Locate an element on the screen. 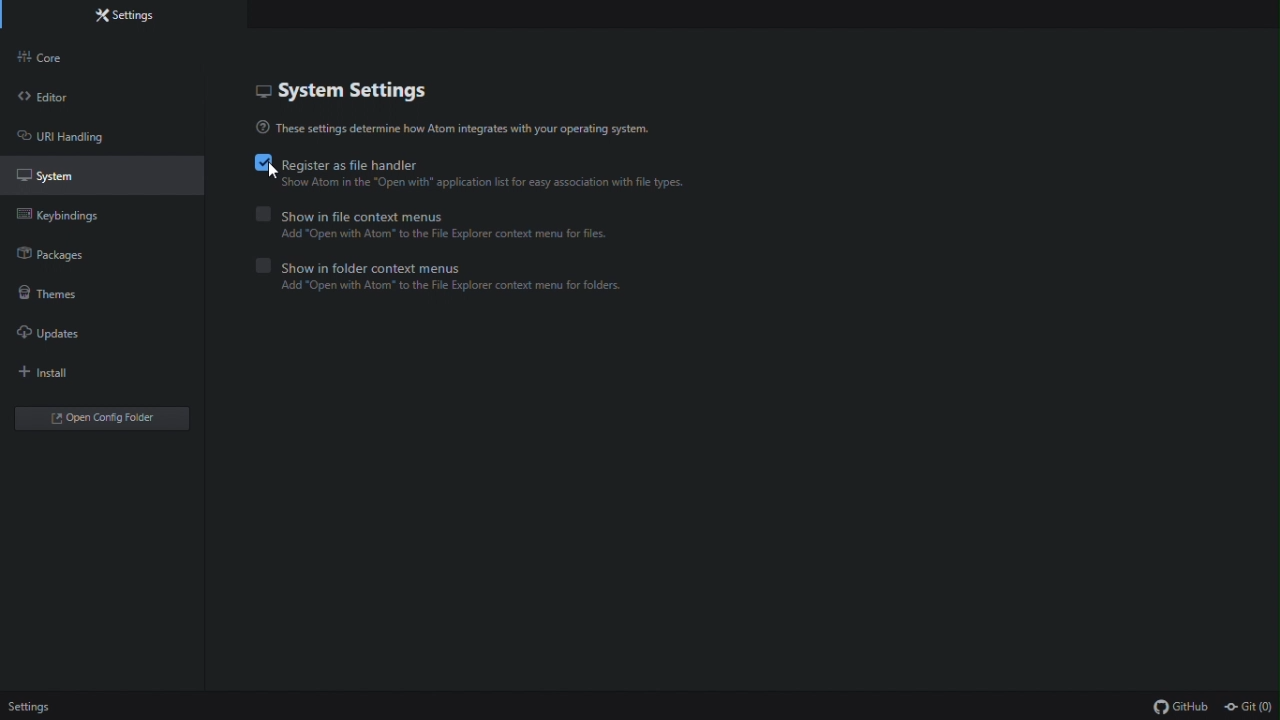 This screenshot has width=1280, height=720. Install  is located at coordinates (59, 376).